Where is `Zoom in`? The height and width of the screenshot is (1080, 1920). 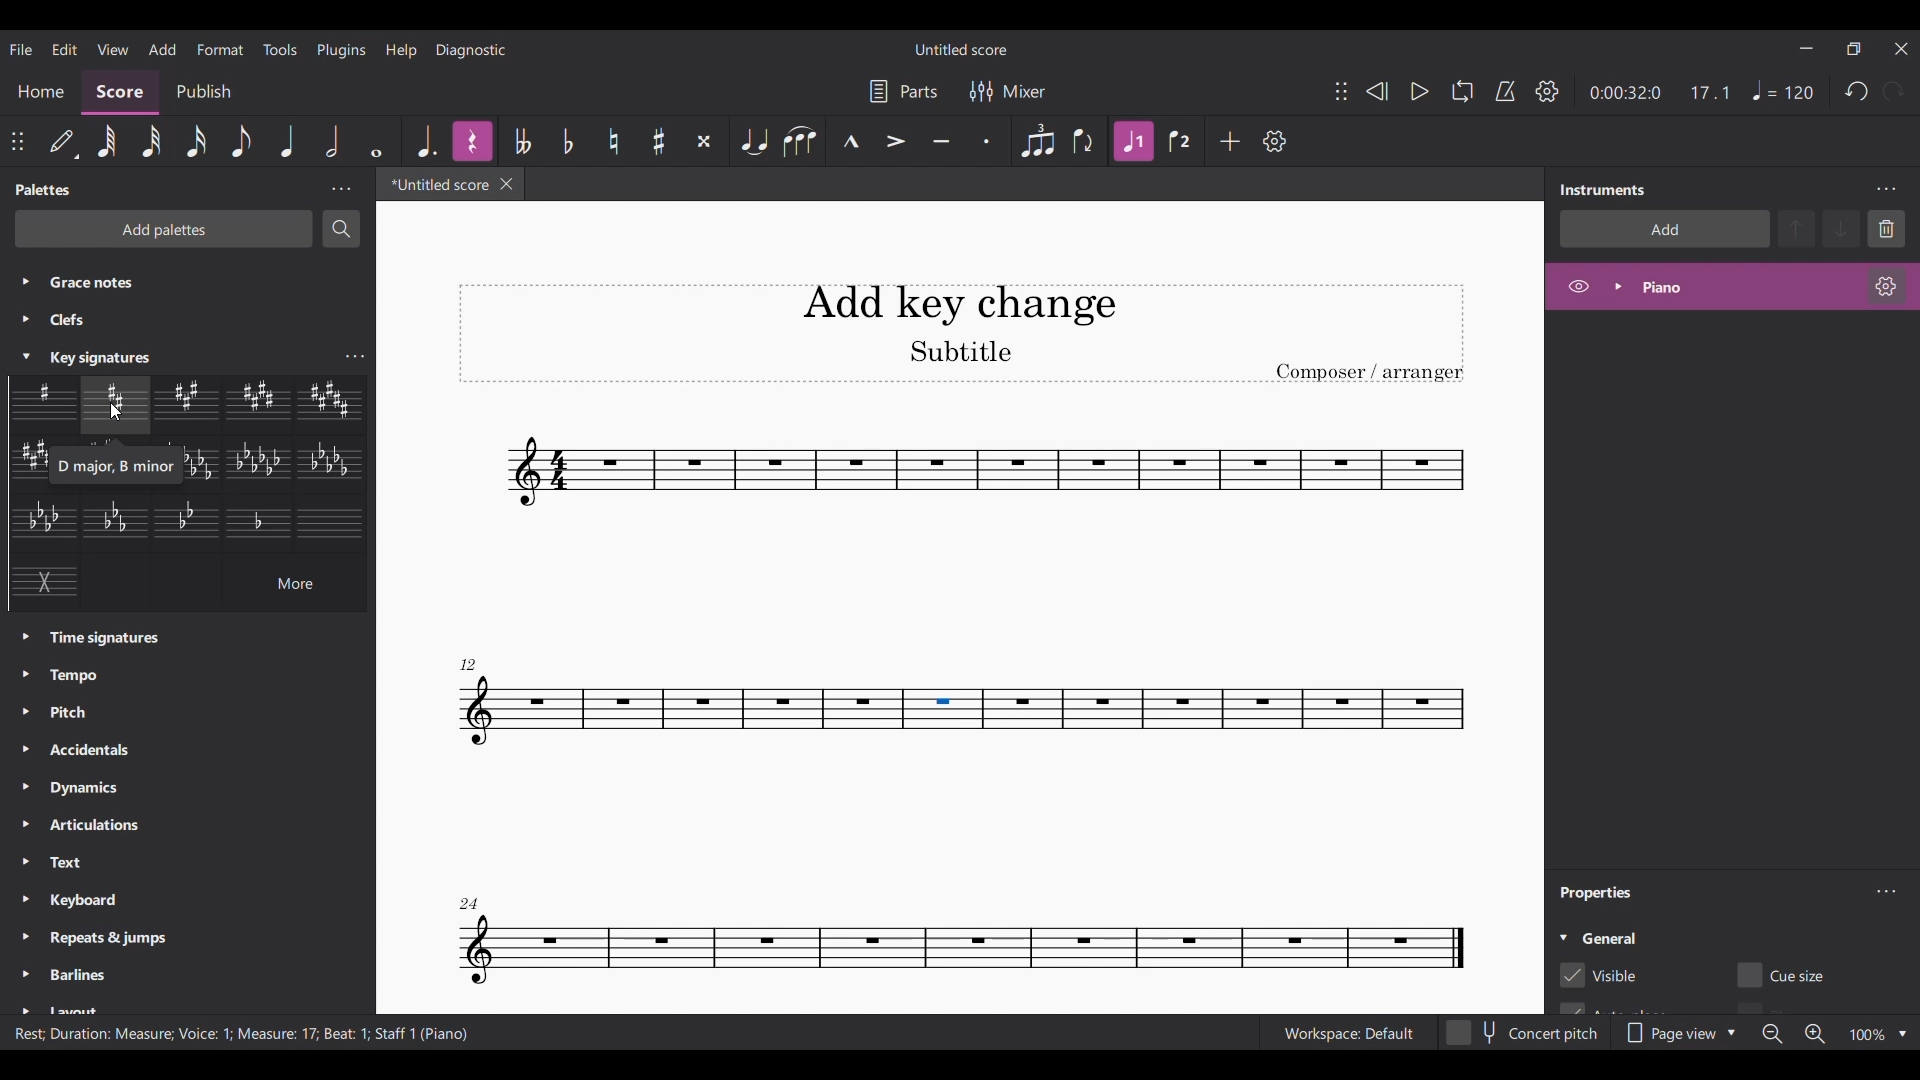
Zoom in is located at coordinates (1815, 1034).